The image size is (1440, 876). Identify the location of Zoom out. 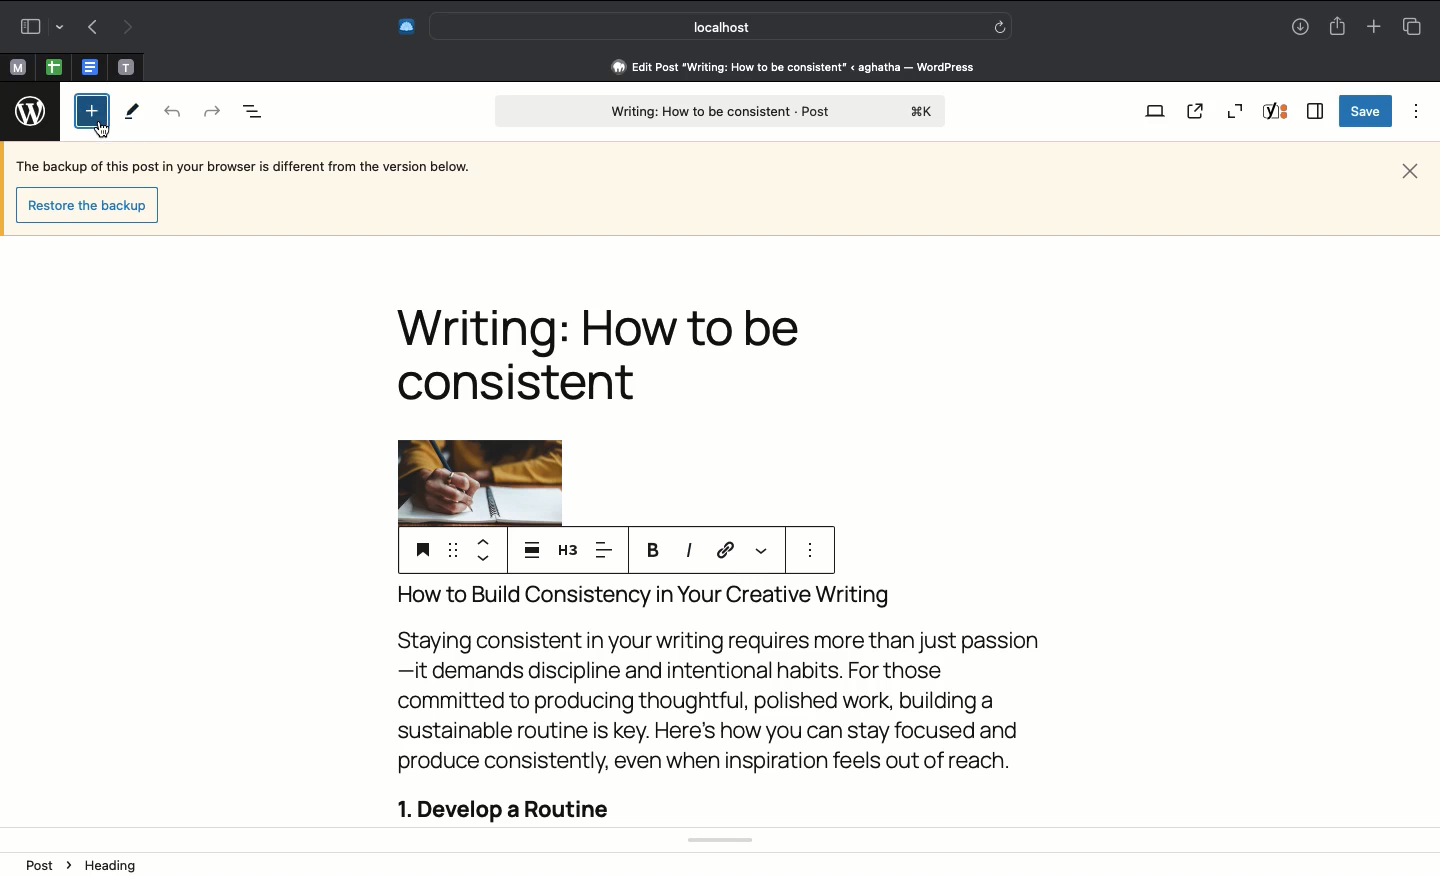
(1238, 109).